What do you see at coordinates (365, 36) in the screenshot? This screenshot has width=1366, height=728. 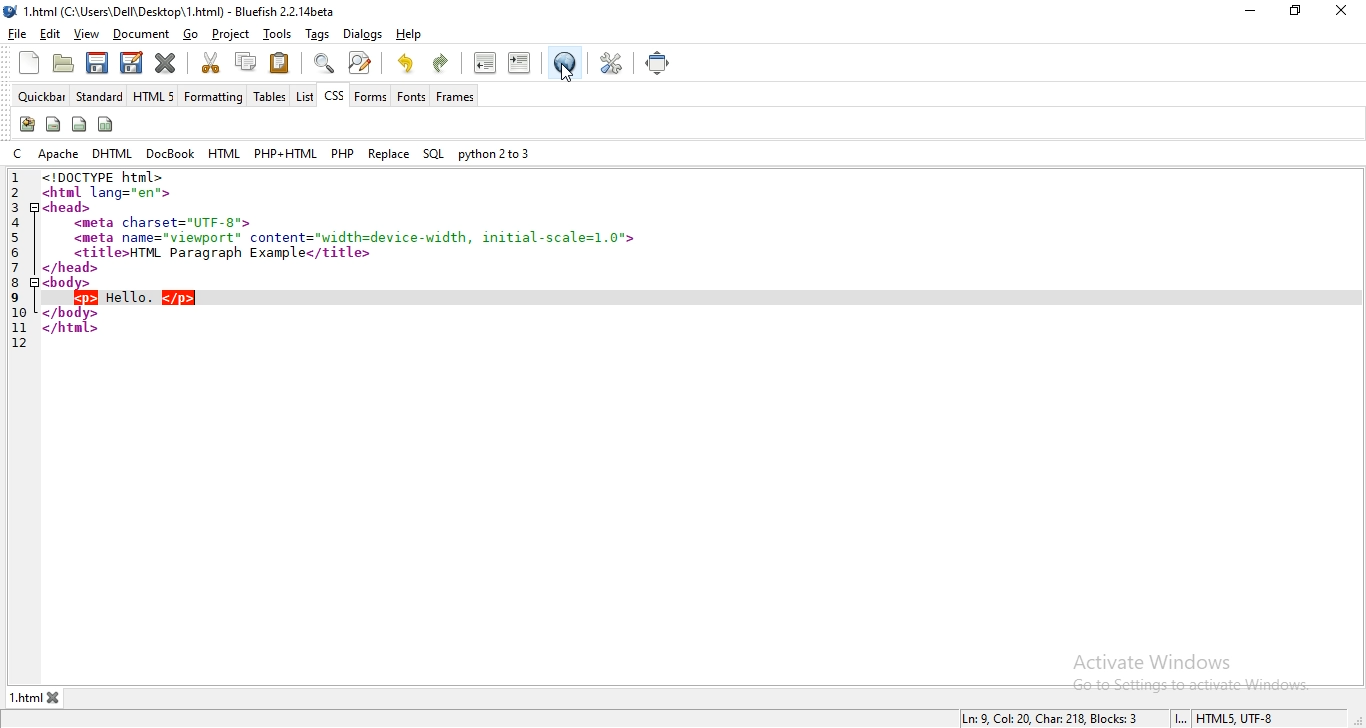 I see `dialogs` at bounding box center [365, 36].